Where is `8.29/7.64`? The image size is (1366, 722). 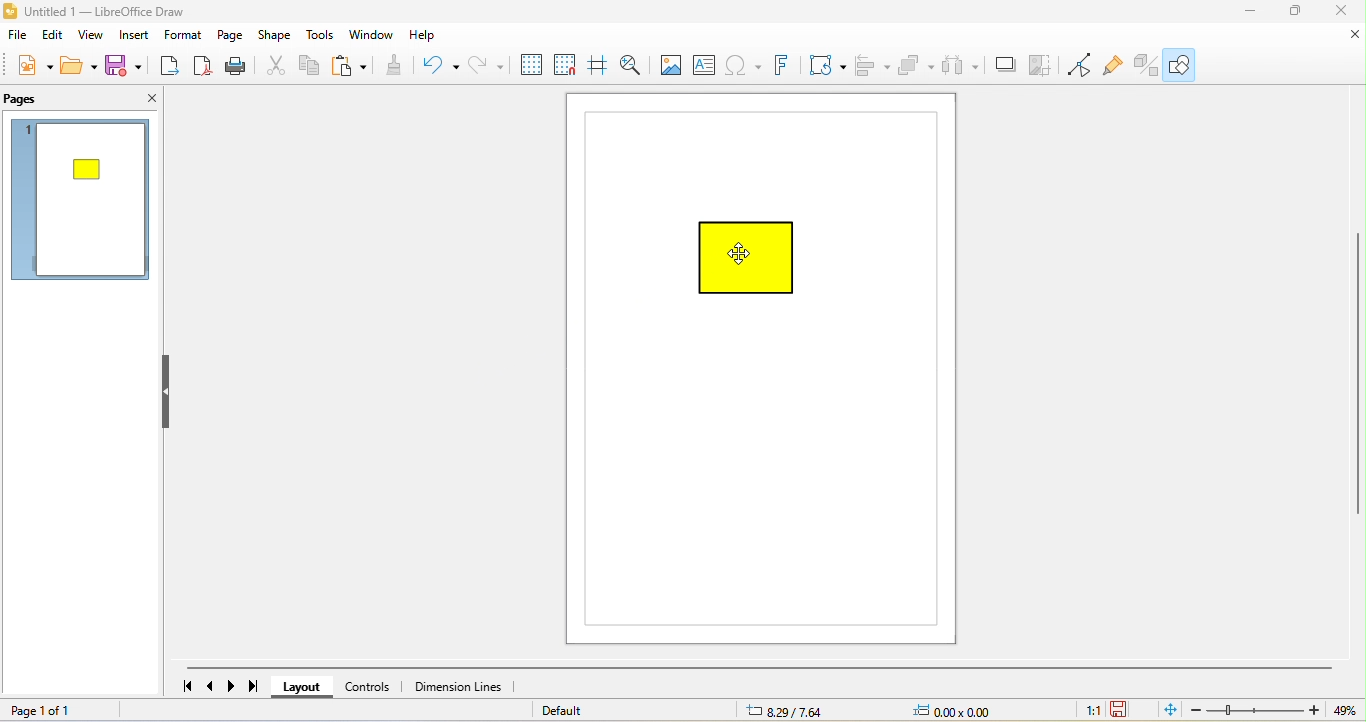
8.29/7.64 is located at coordinates (816, 710).